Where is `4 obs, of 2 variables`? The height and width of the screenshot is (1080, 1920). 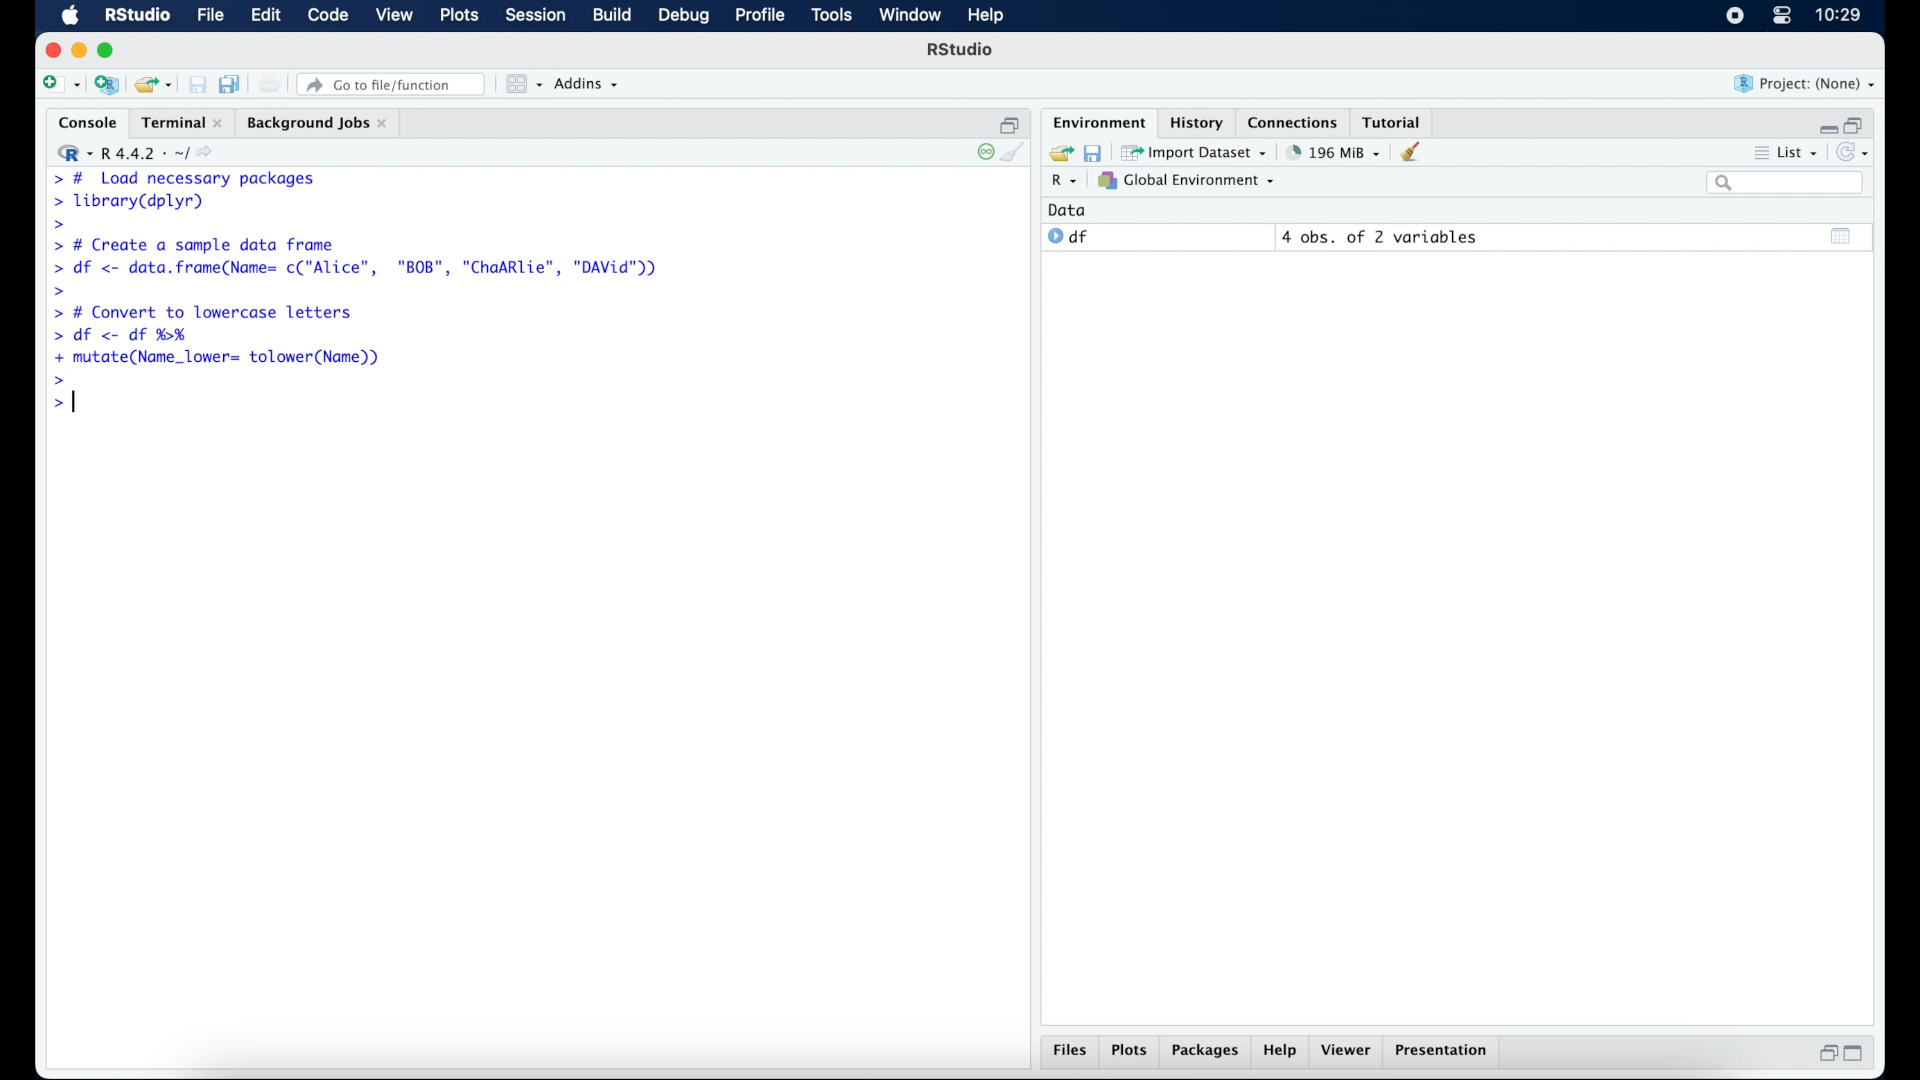 4 obs, of 2 variables is located at coordinates (1380, 237).